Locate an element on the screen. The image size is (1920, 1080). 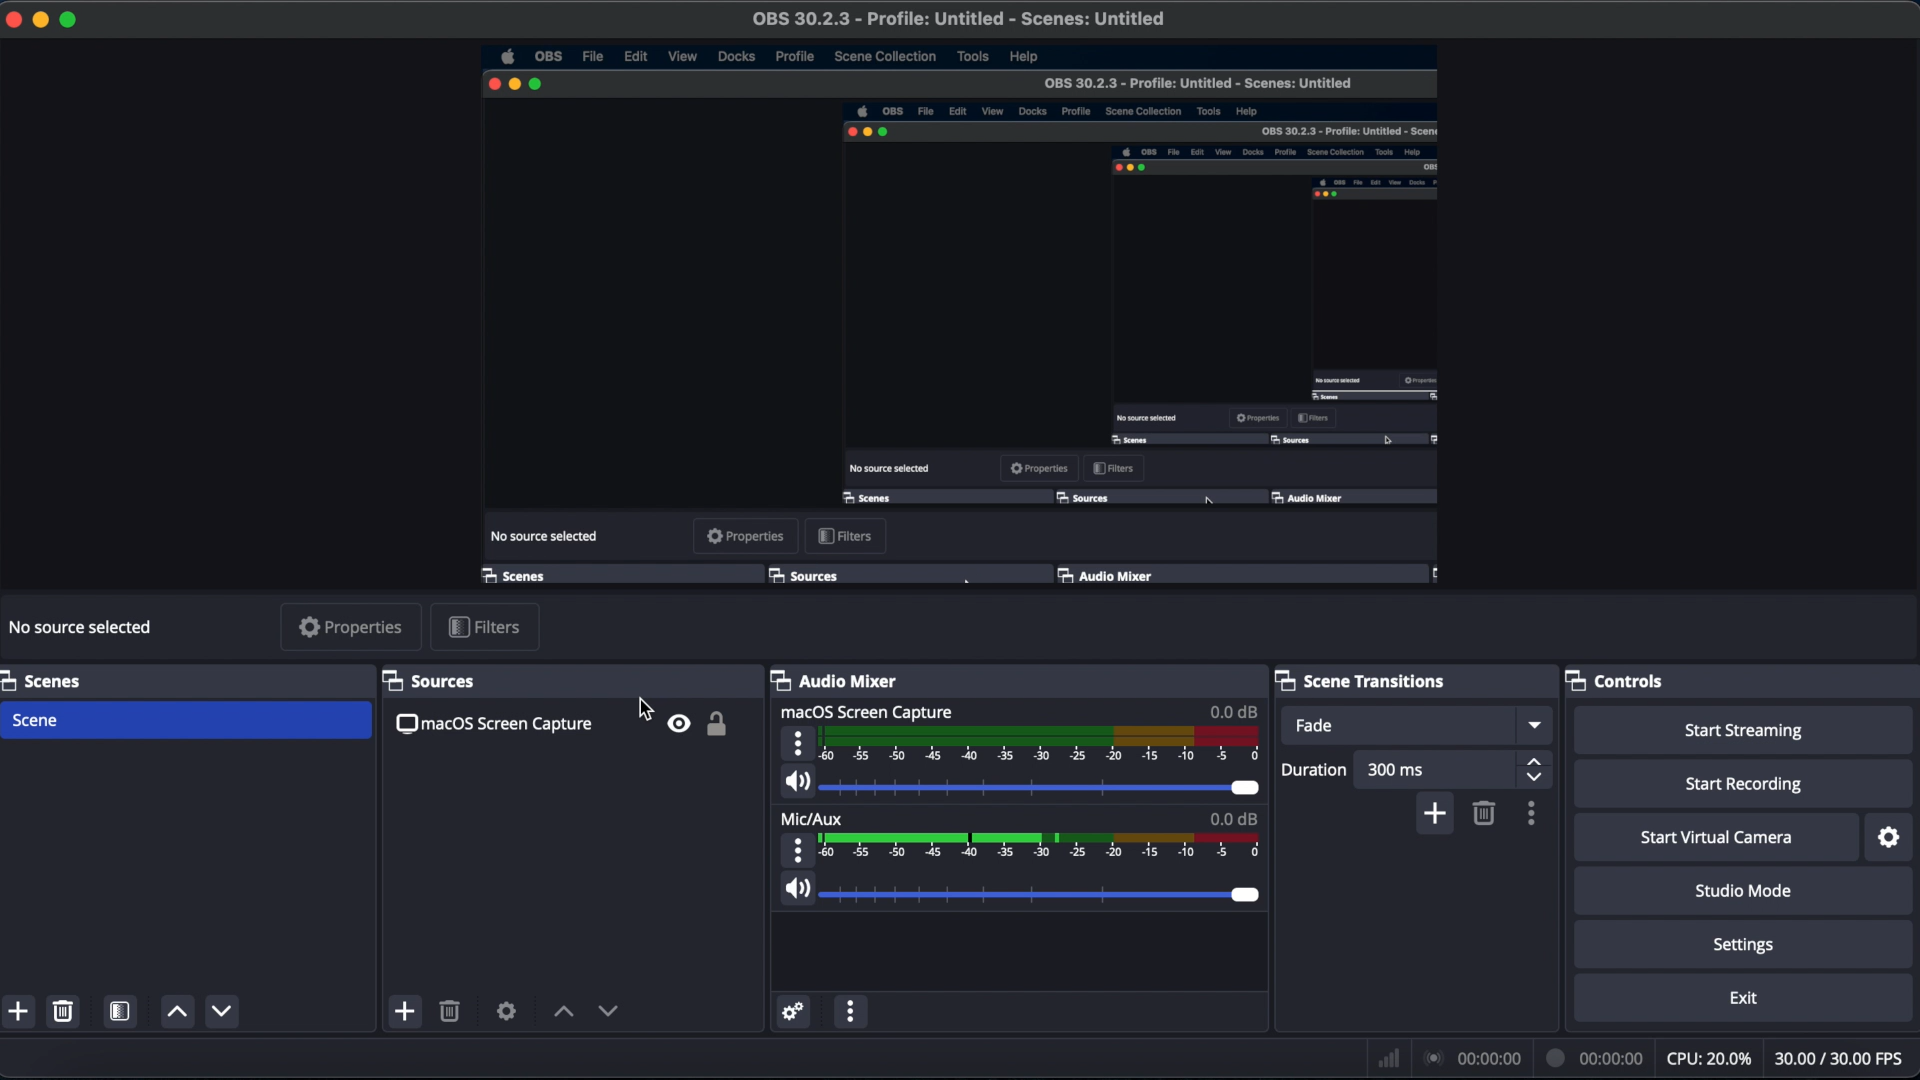
volume properties is located at coordinates (799, 742).